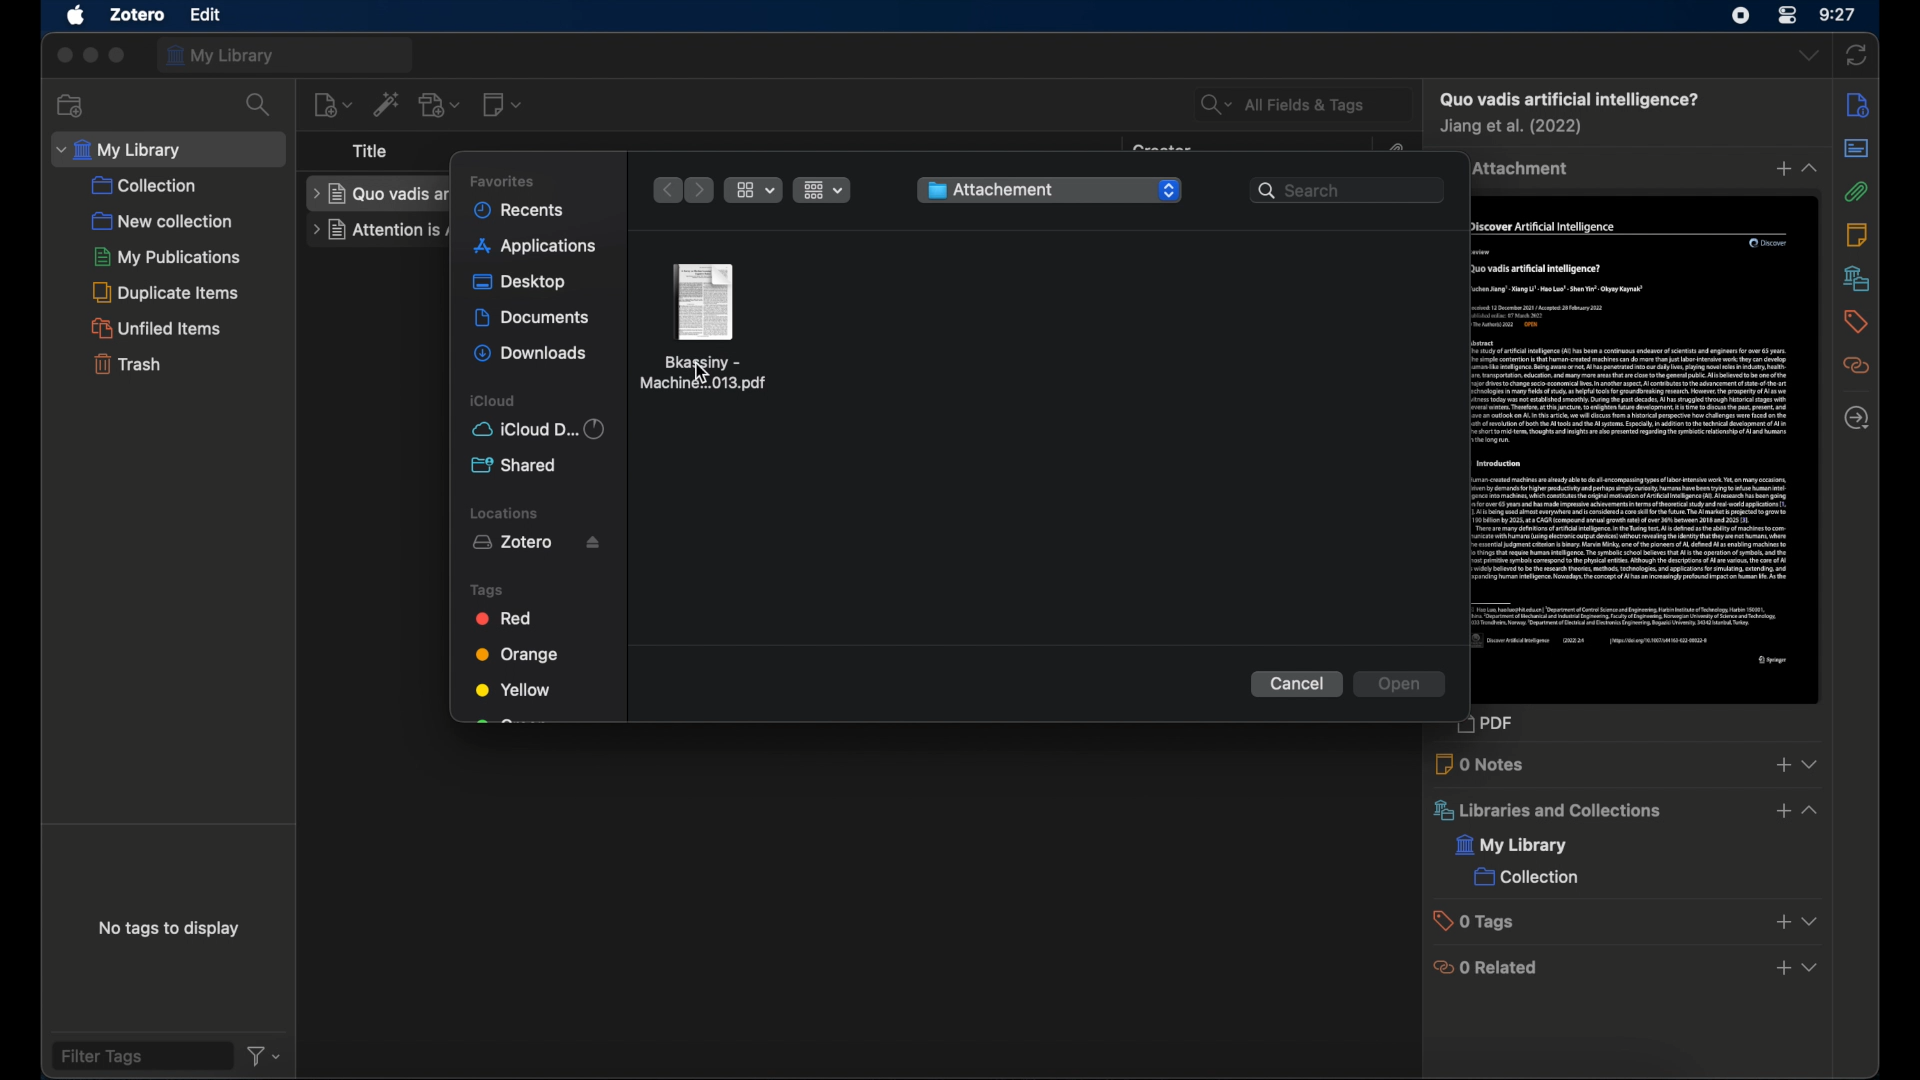  Describe the element at coordinates (543, 429) in the screenshot. I see `iCloud` at that location.